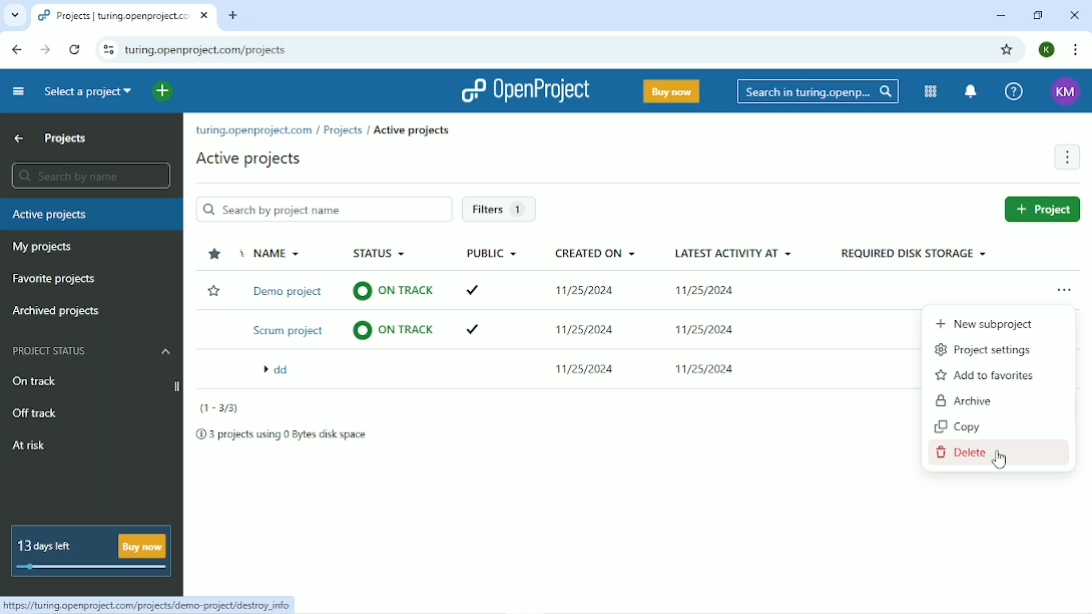 The height and width of the screenshot is (614, 1092). I want to click on on track, so click(390, 293).